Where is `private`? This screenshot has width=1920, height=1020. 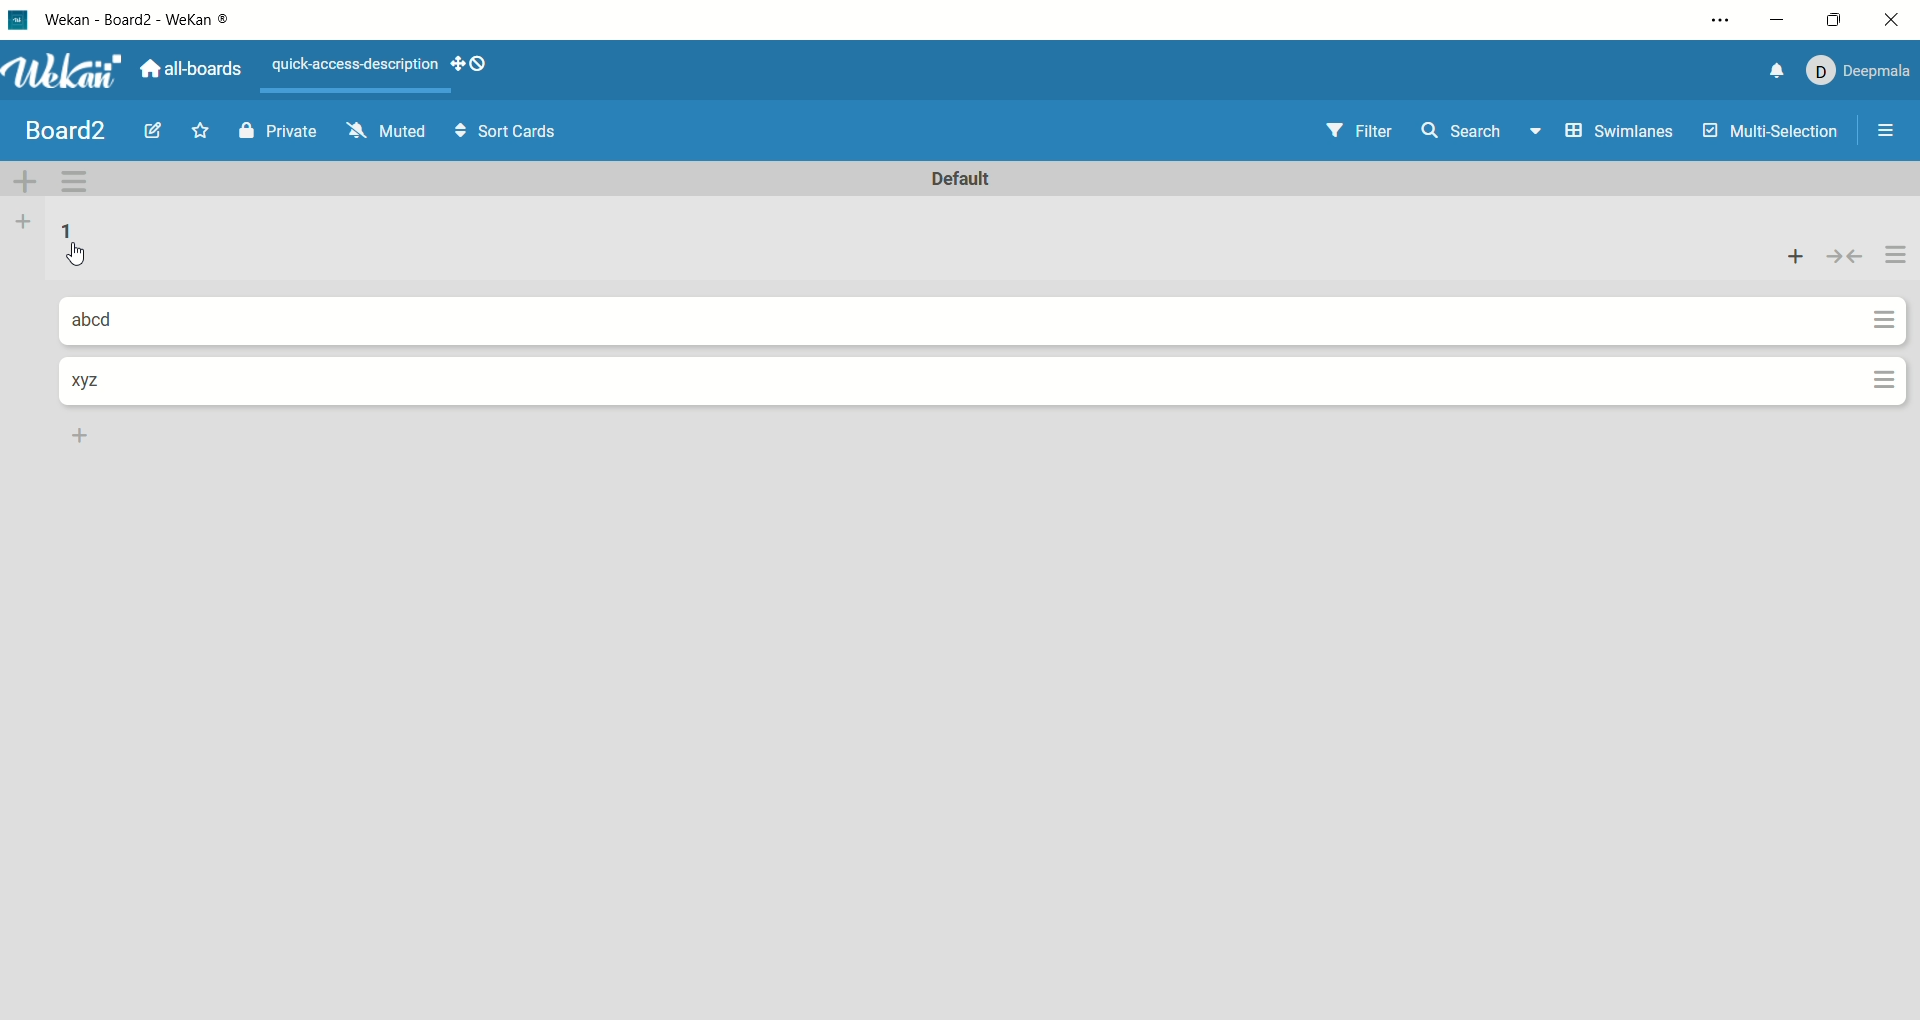
private is located at coordinates (279, 130).